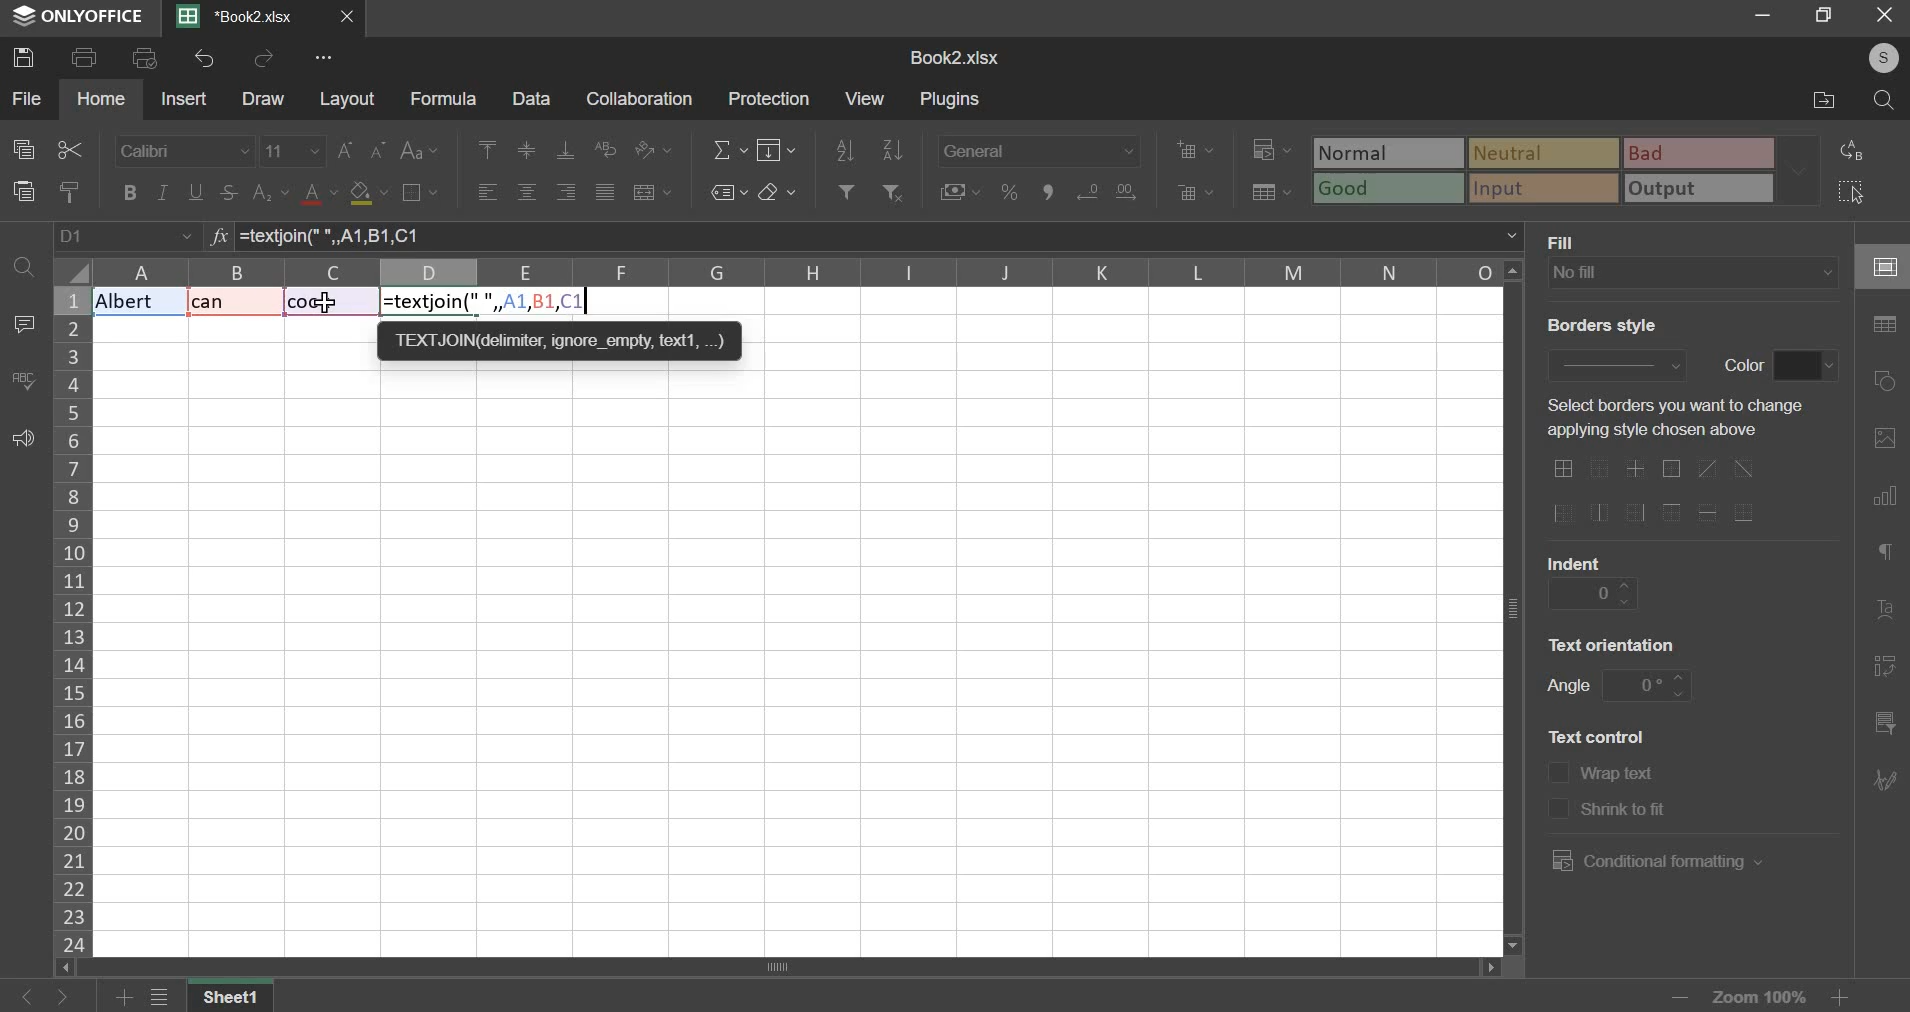 This screenshot has height=1012, width=1910. Describe the element at coordinates (26, 97) in the screenshot. I see `file` at that location.